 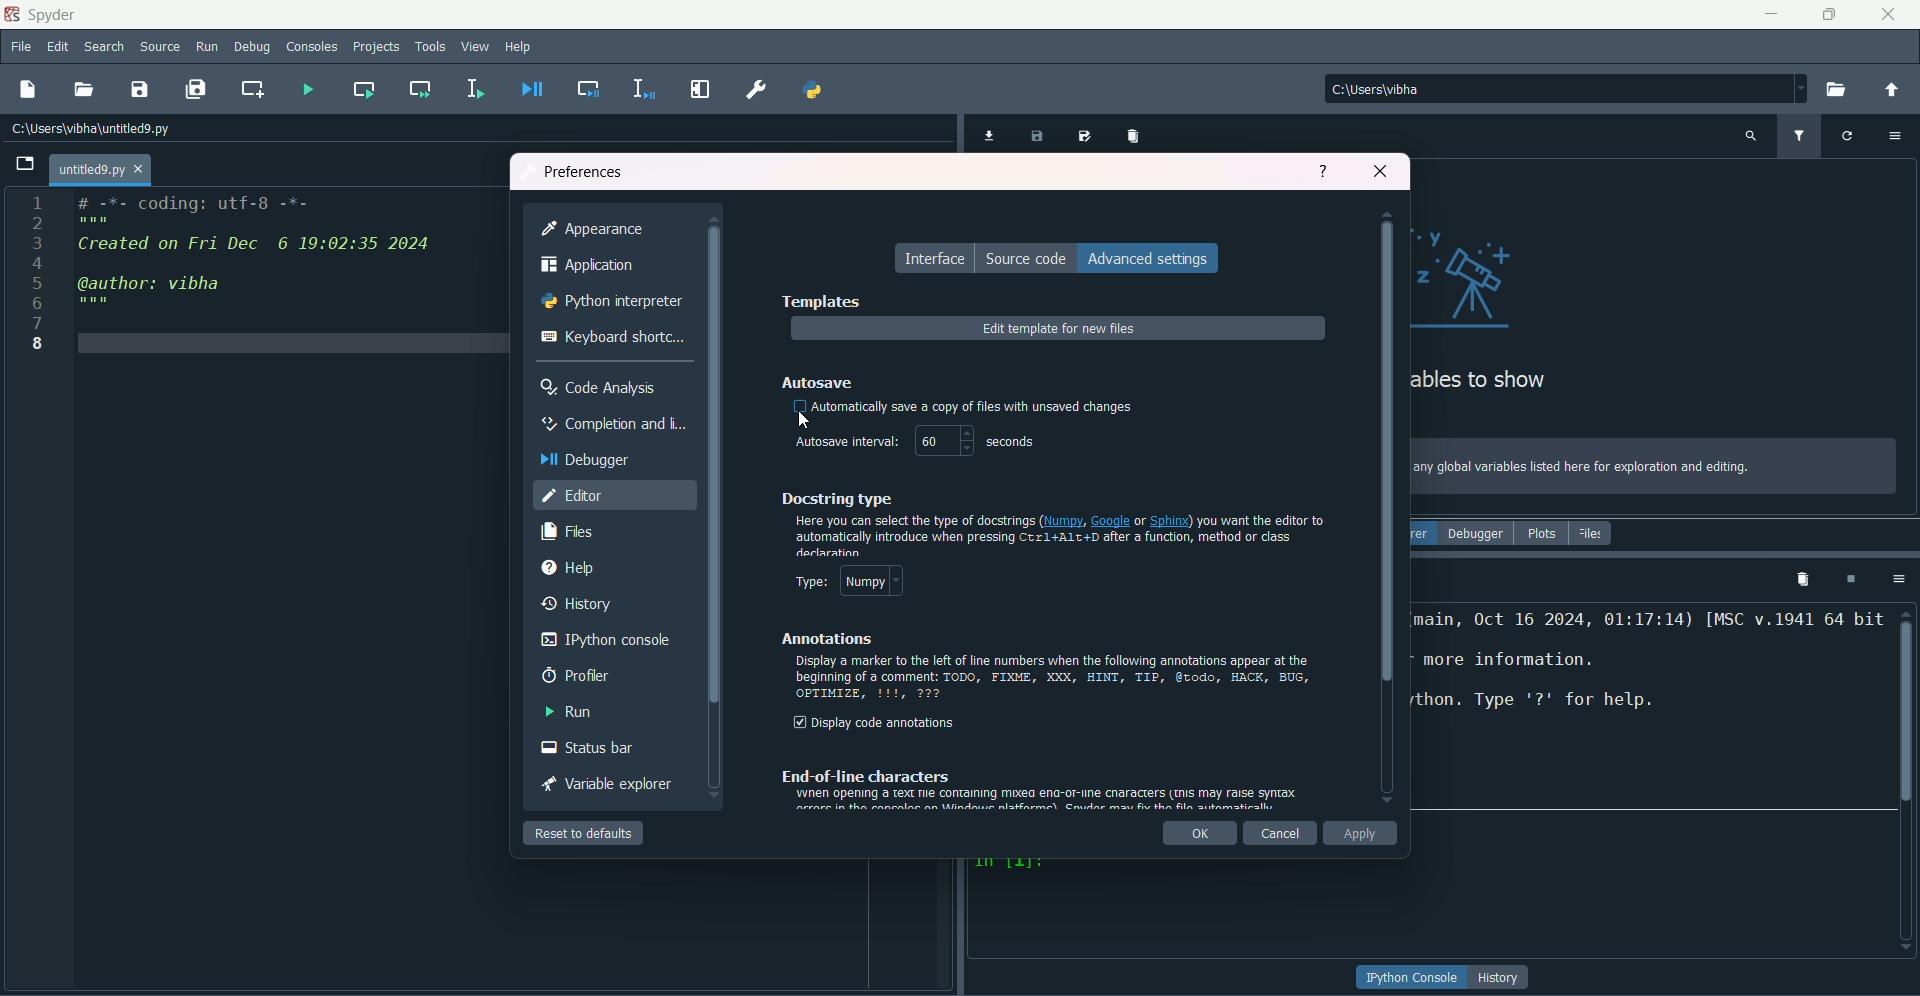 I want to click on name & logo, so click(x=42, y=14).